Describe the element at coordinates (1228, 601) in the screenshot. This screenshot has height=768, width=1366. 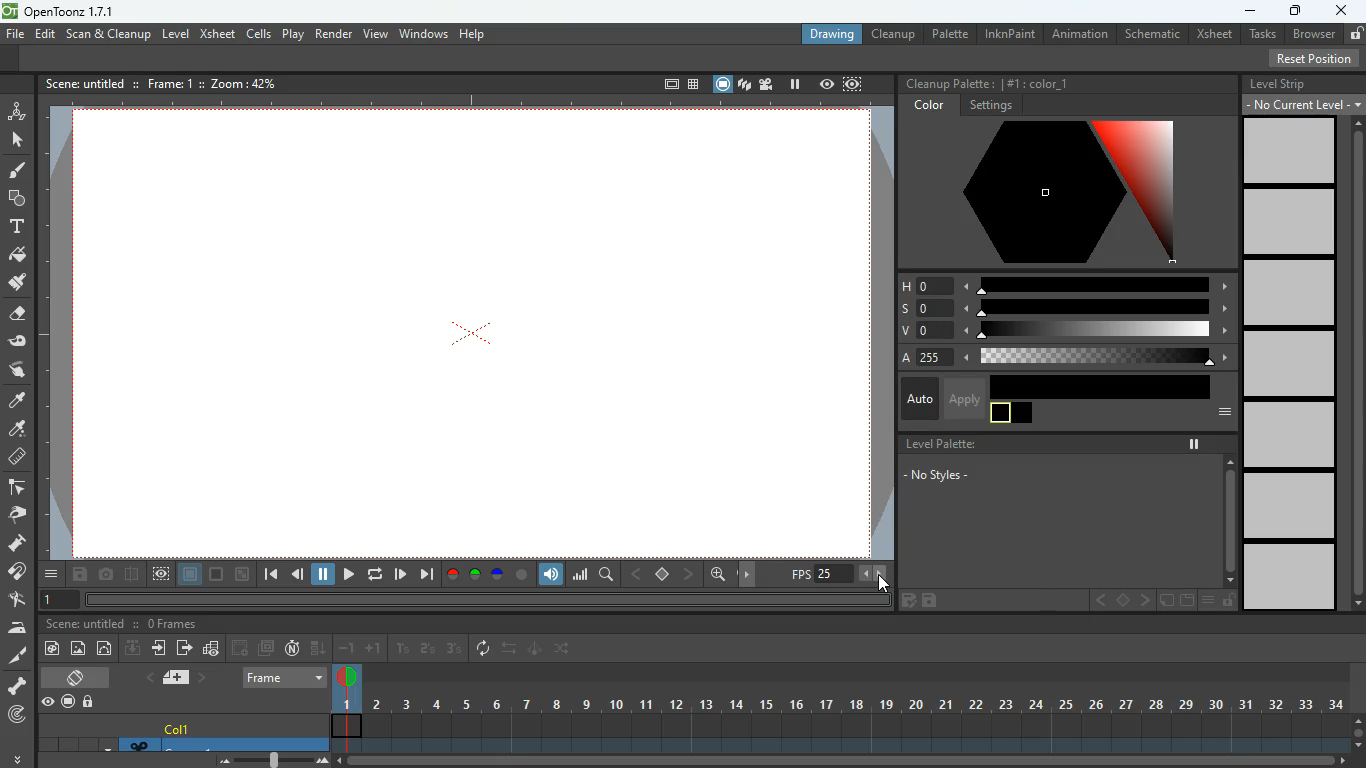
I see `unlock` at that location.